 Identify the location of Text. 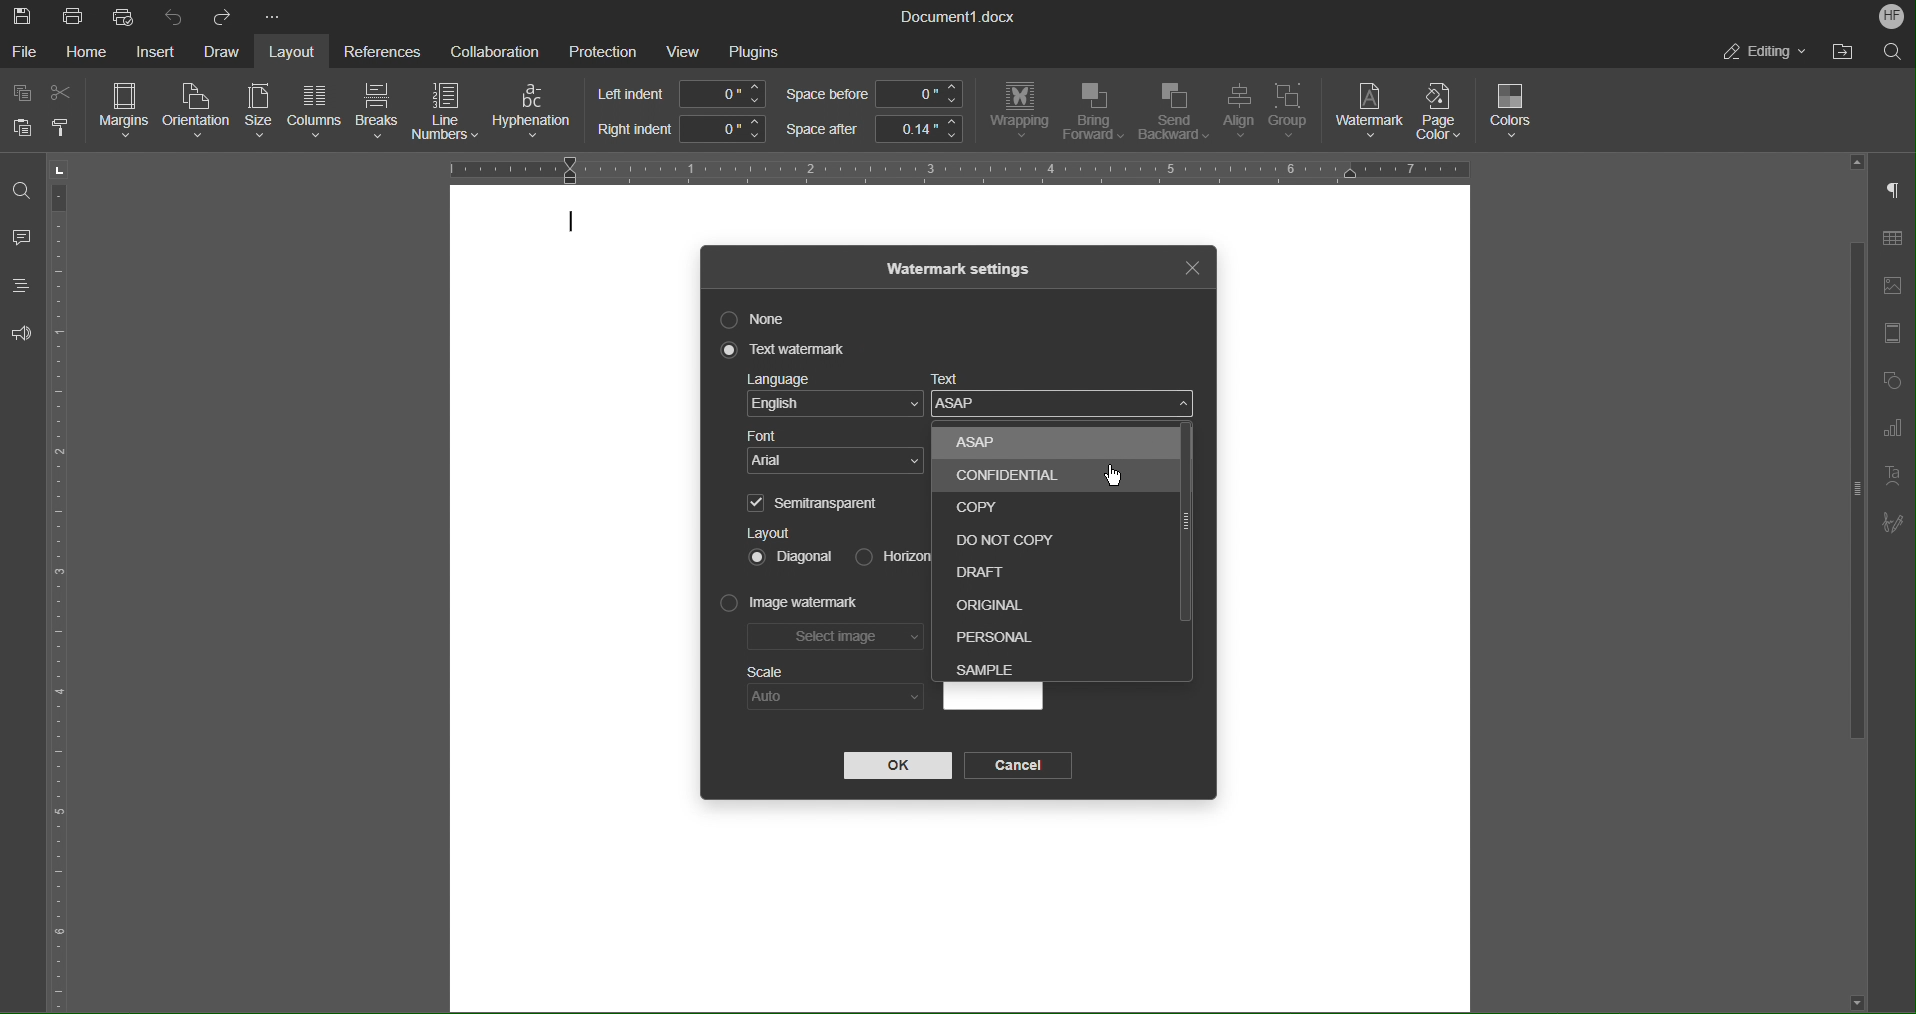
(1067, 399).